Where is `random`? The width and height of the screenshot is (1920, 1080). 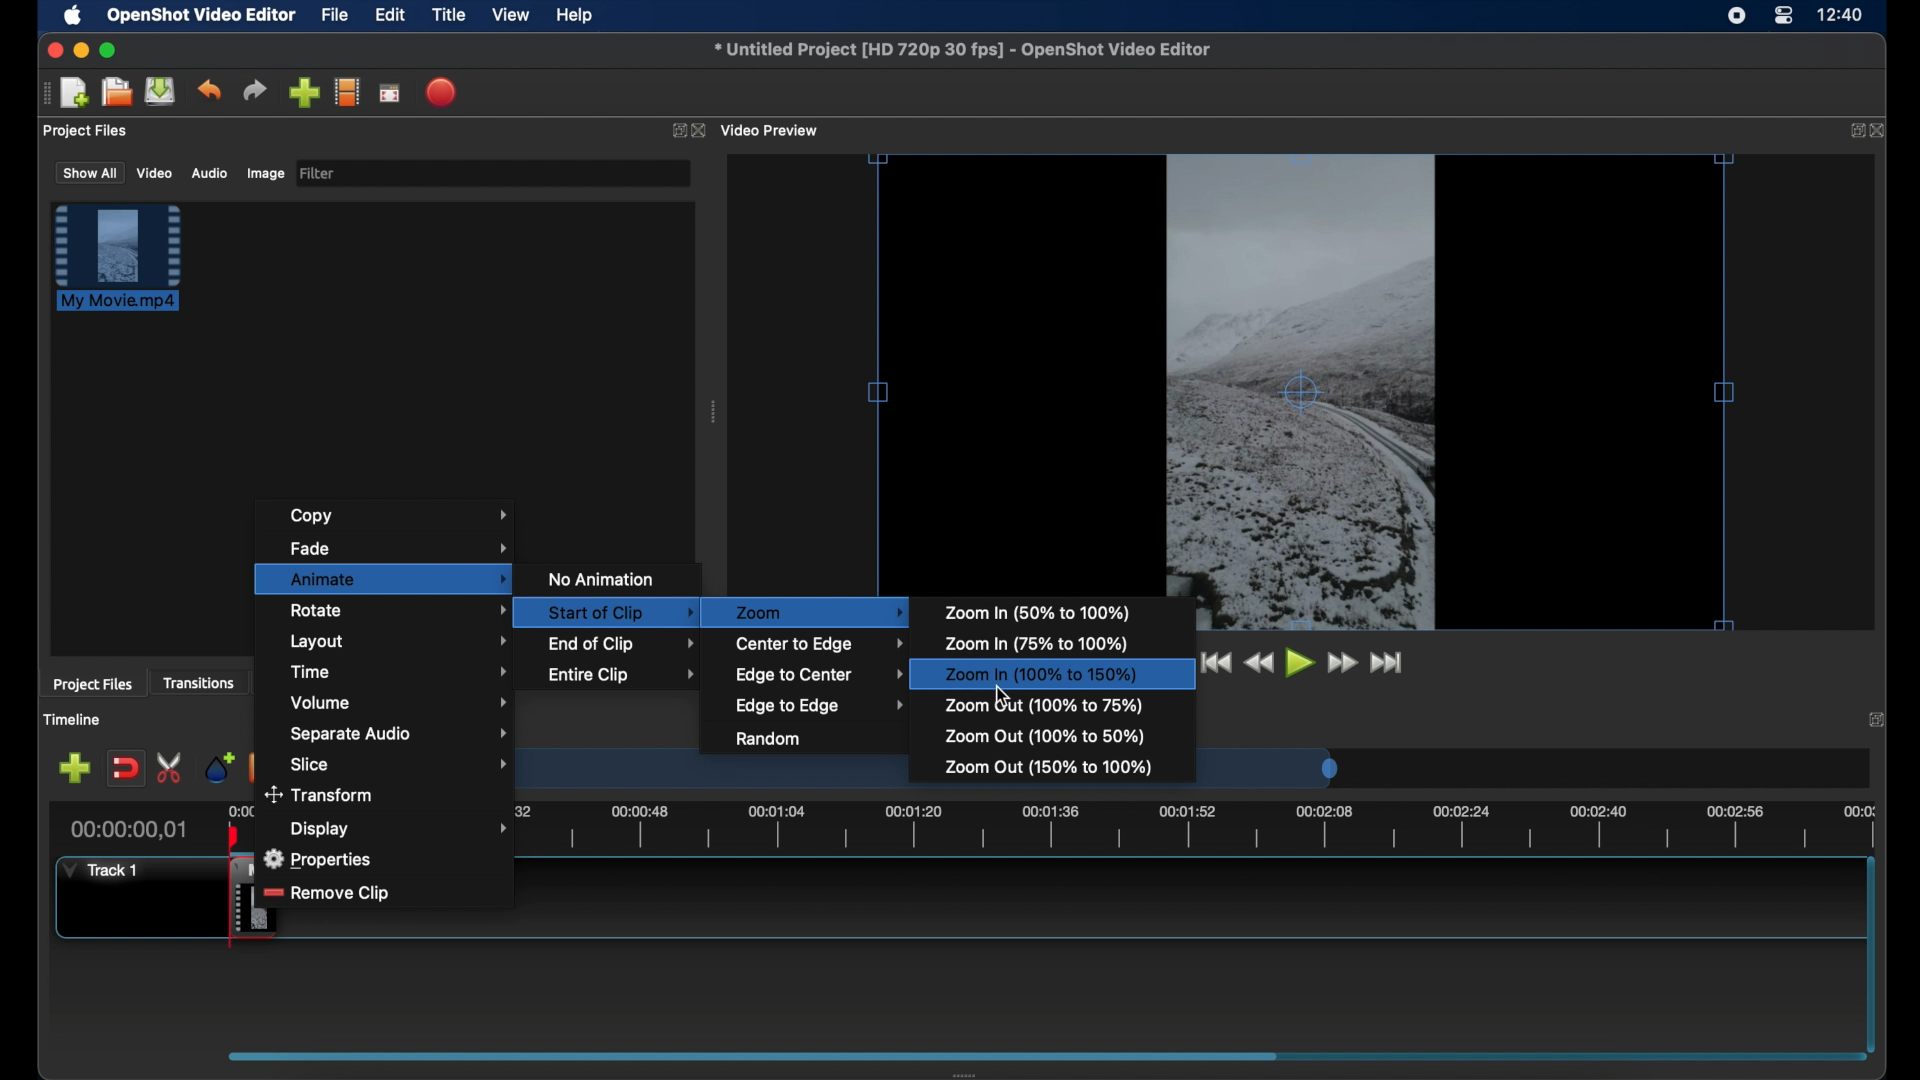 random is located at coordinates (768, 739).